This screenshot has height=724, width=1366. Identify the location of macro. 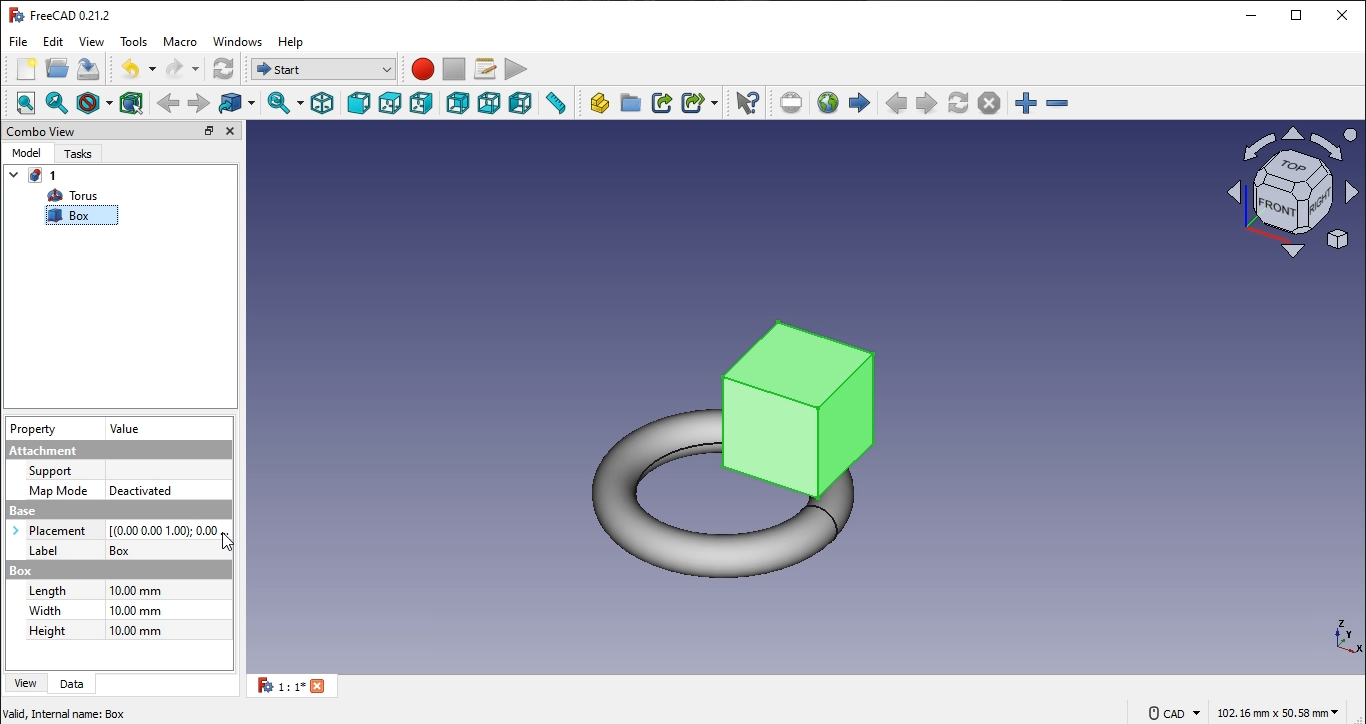
(181, 44).